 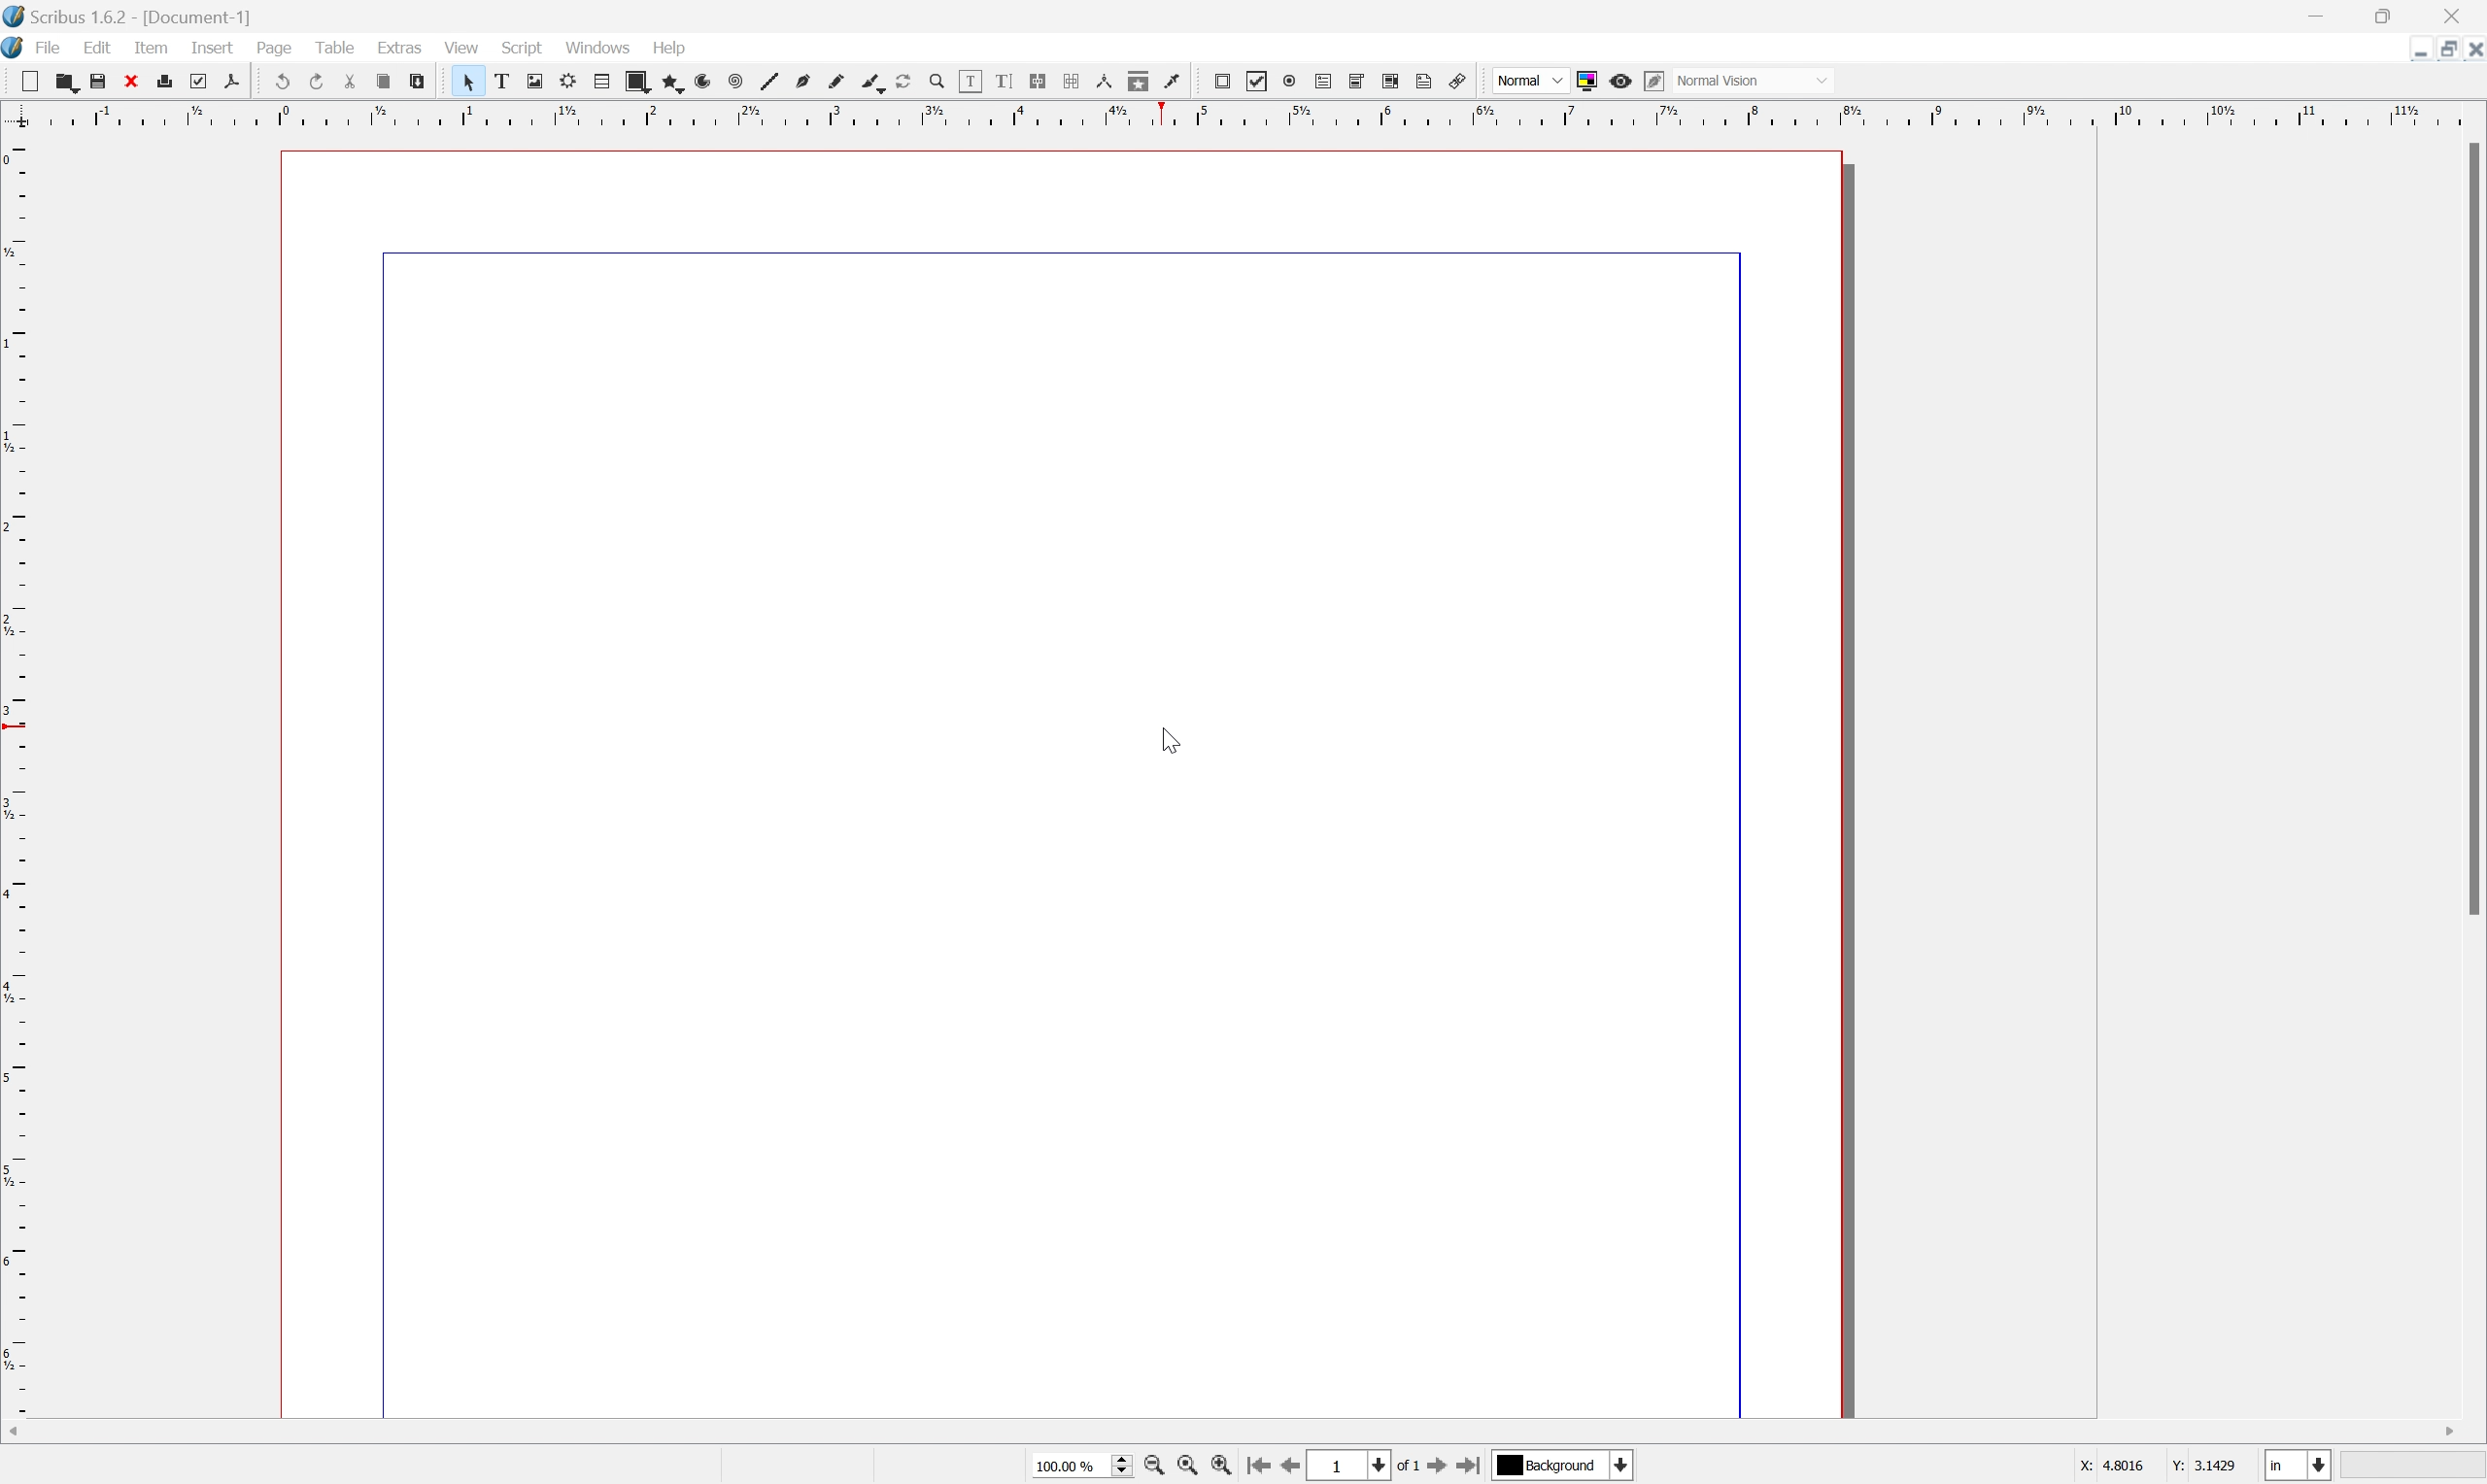 I want to click on print, so click(x=174, y=84).